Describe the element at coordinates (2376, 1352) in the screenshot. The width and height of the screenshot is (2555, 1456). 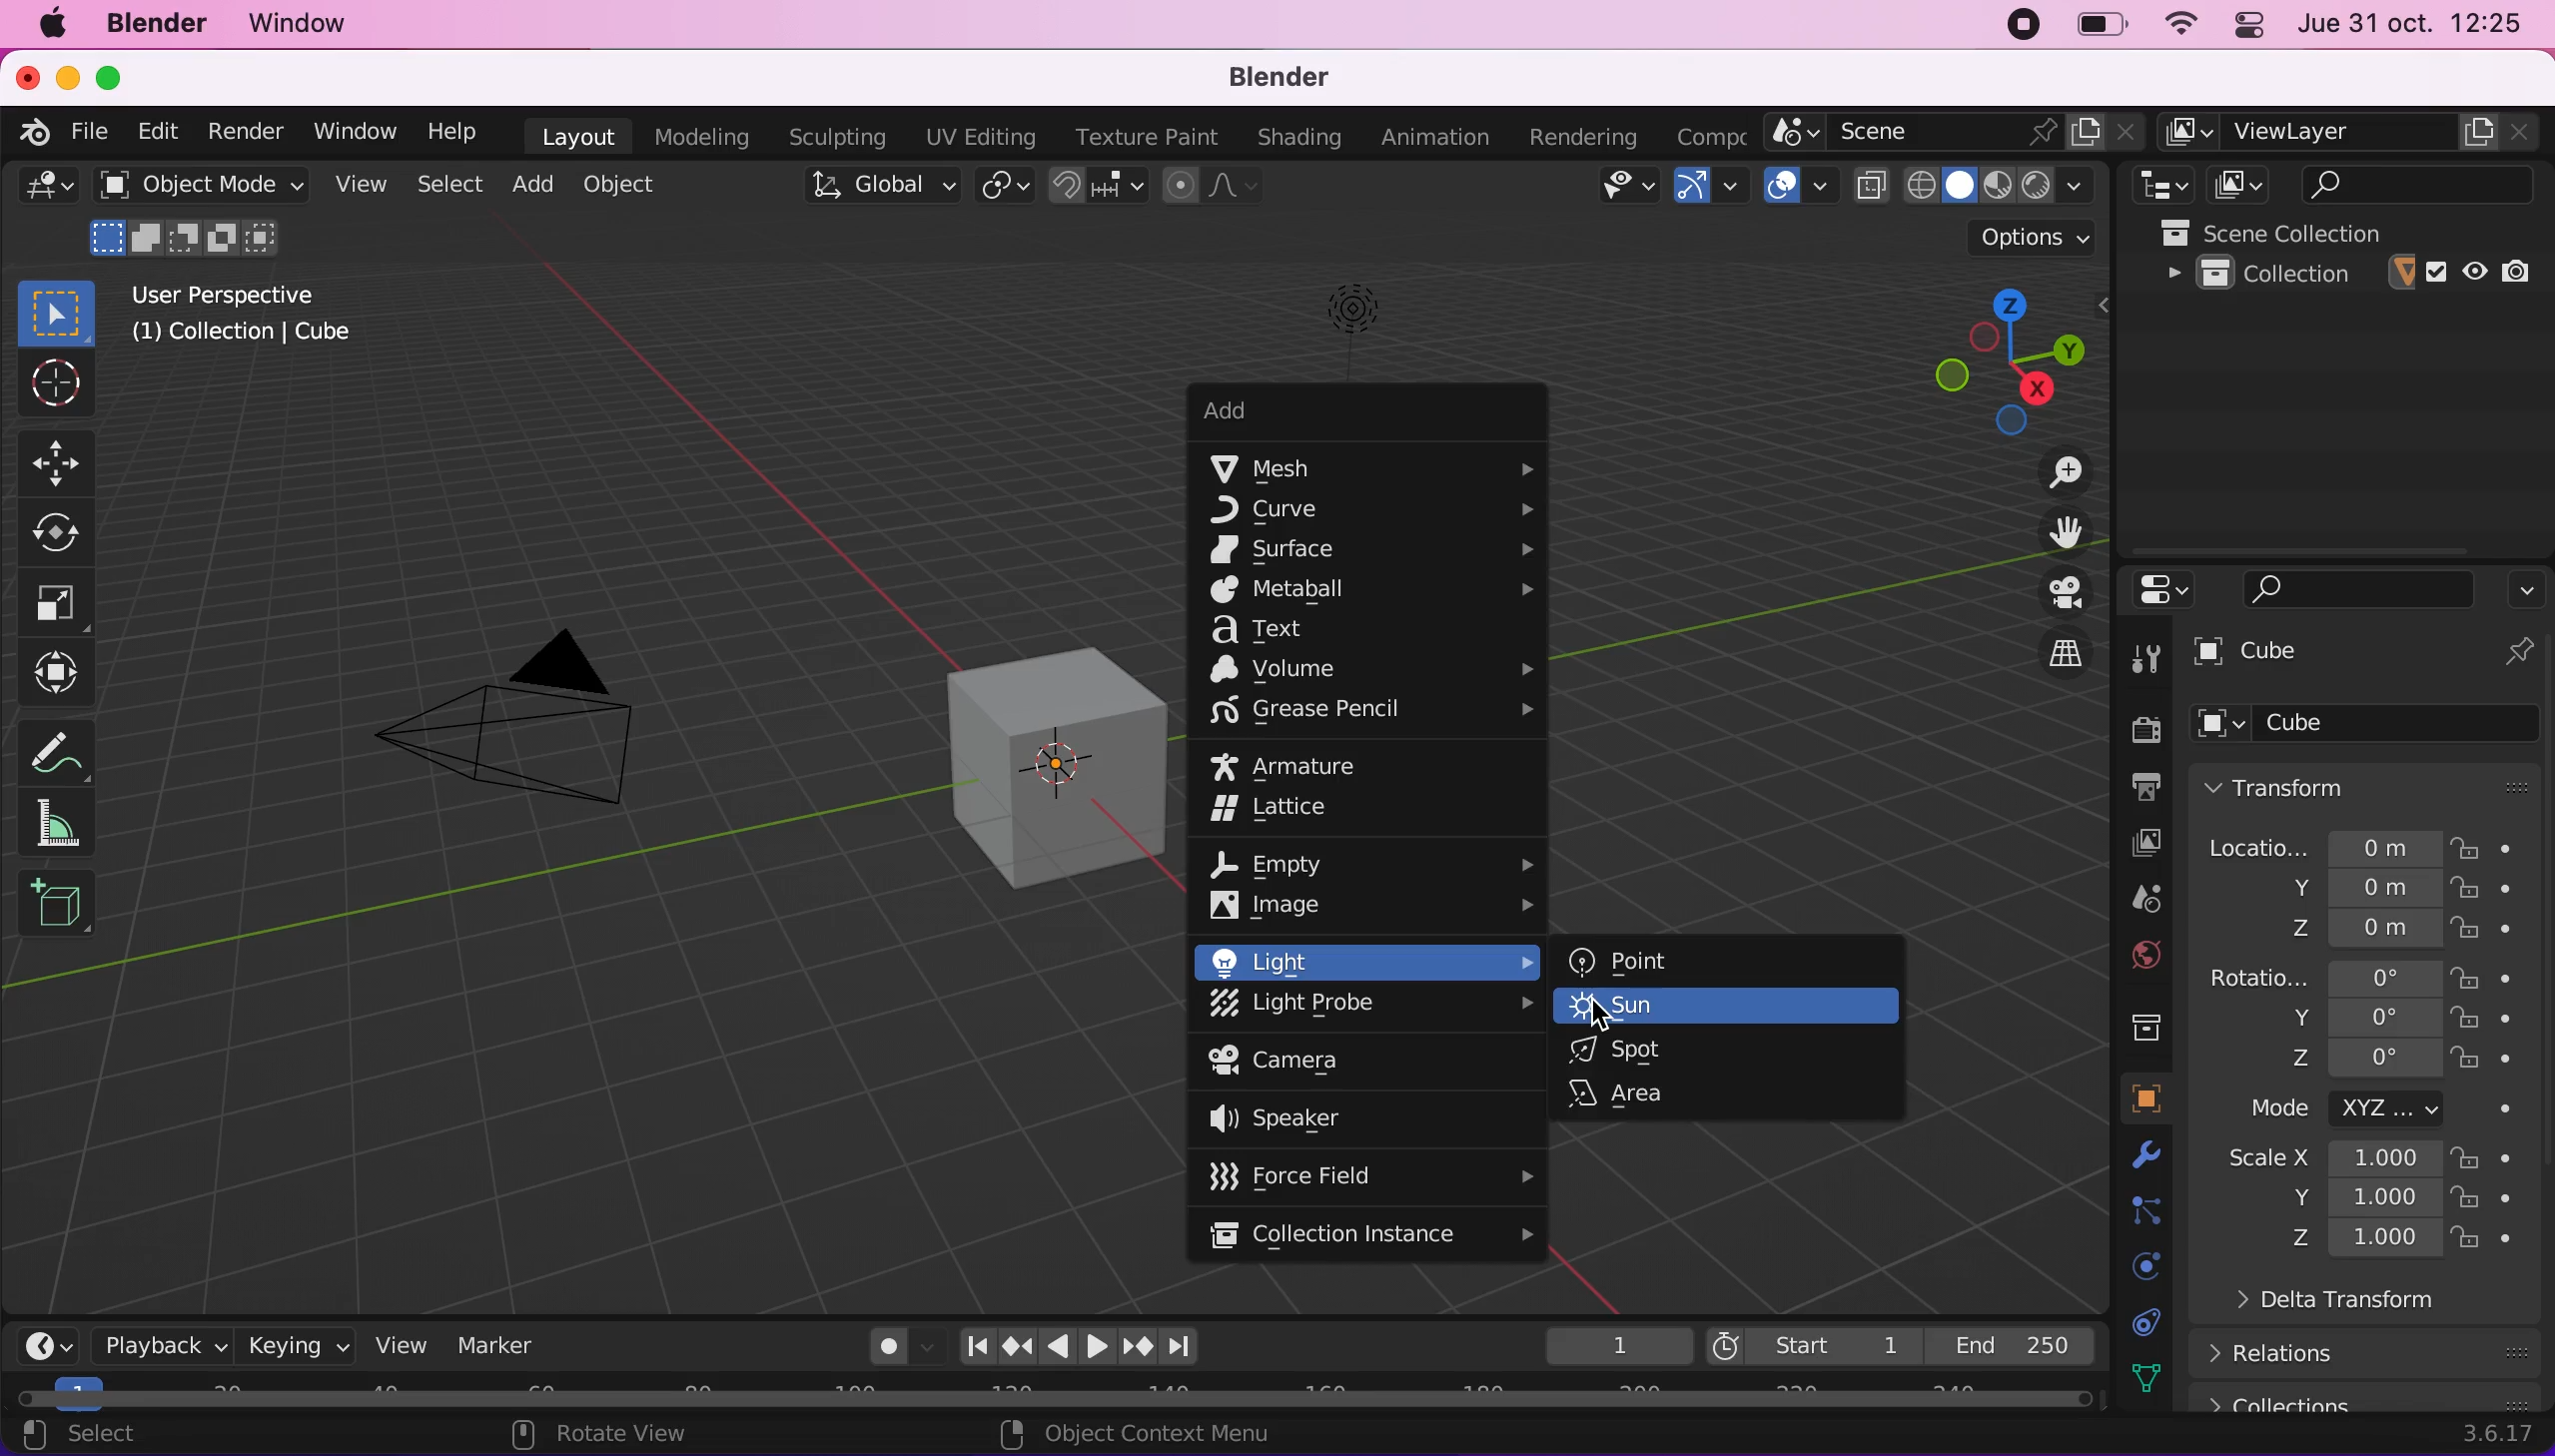
I see `relations` at that location.